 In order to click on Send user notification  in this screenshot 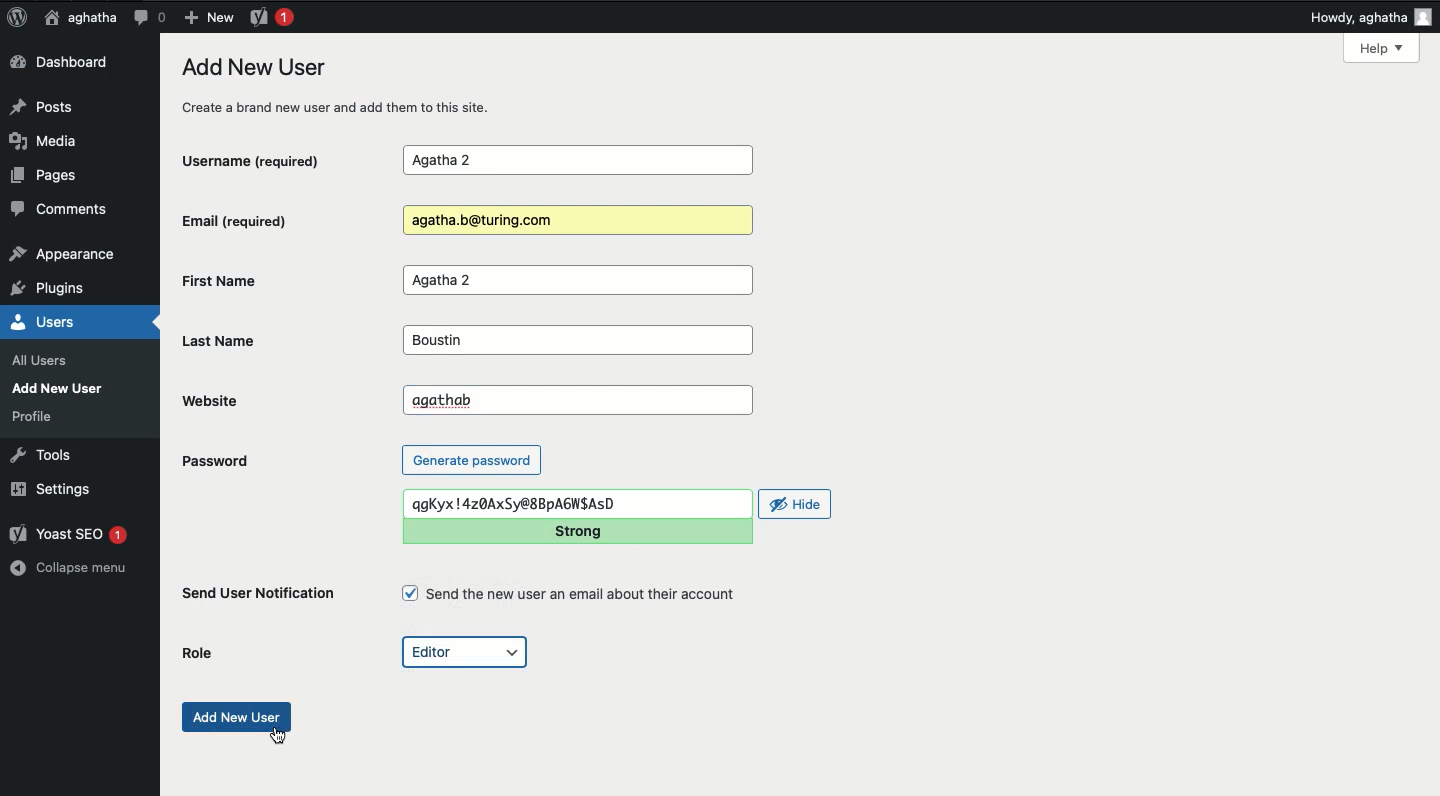, I will do `click(260, 597)`.